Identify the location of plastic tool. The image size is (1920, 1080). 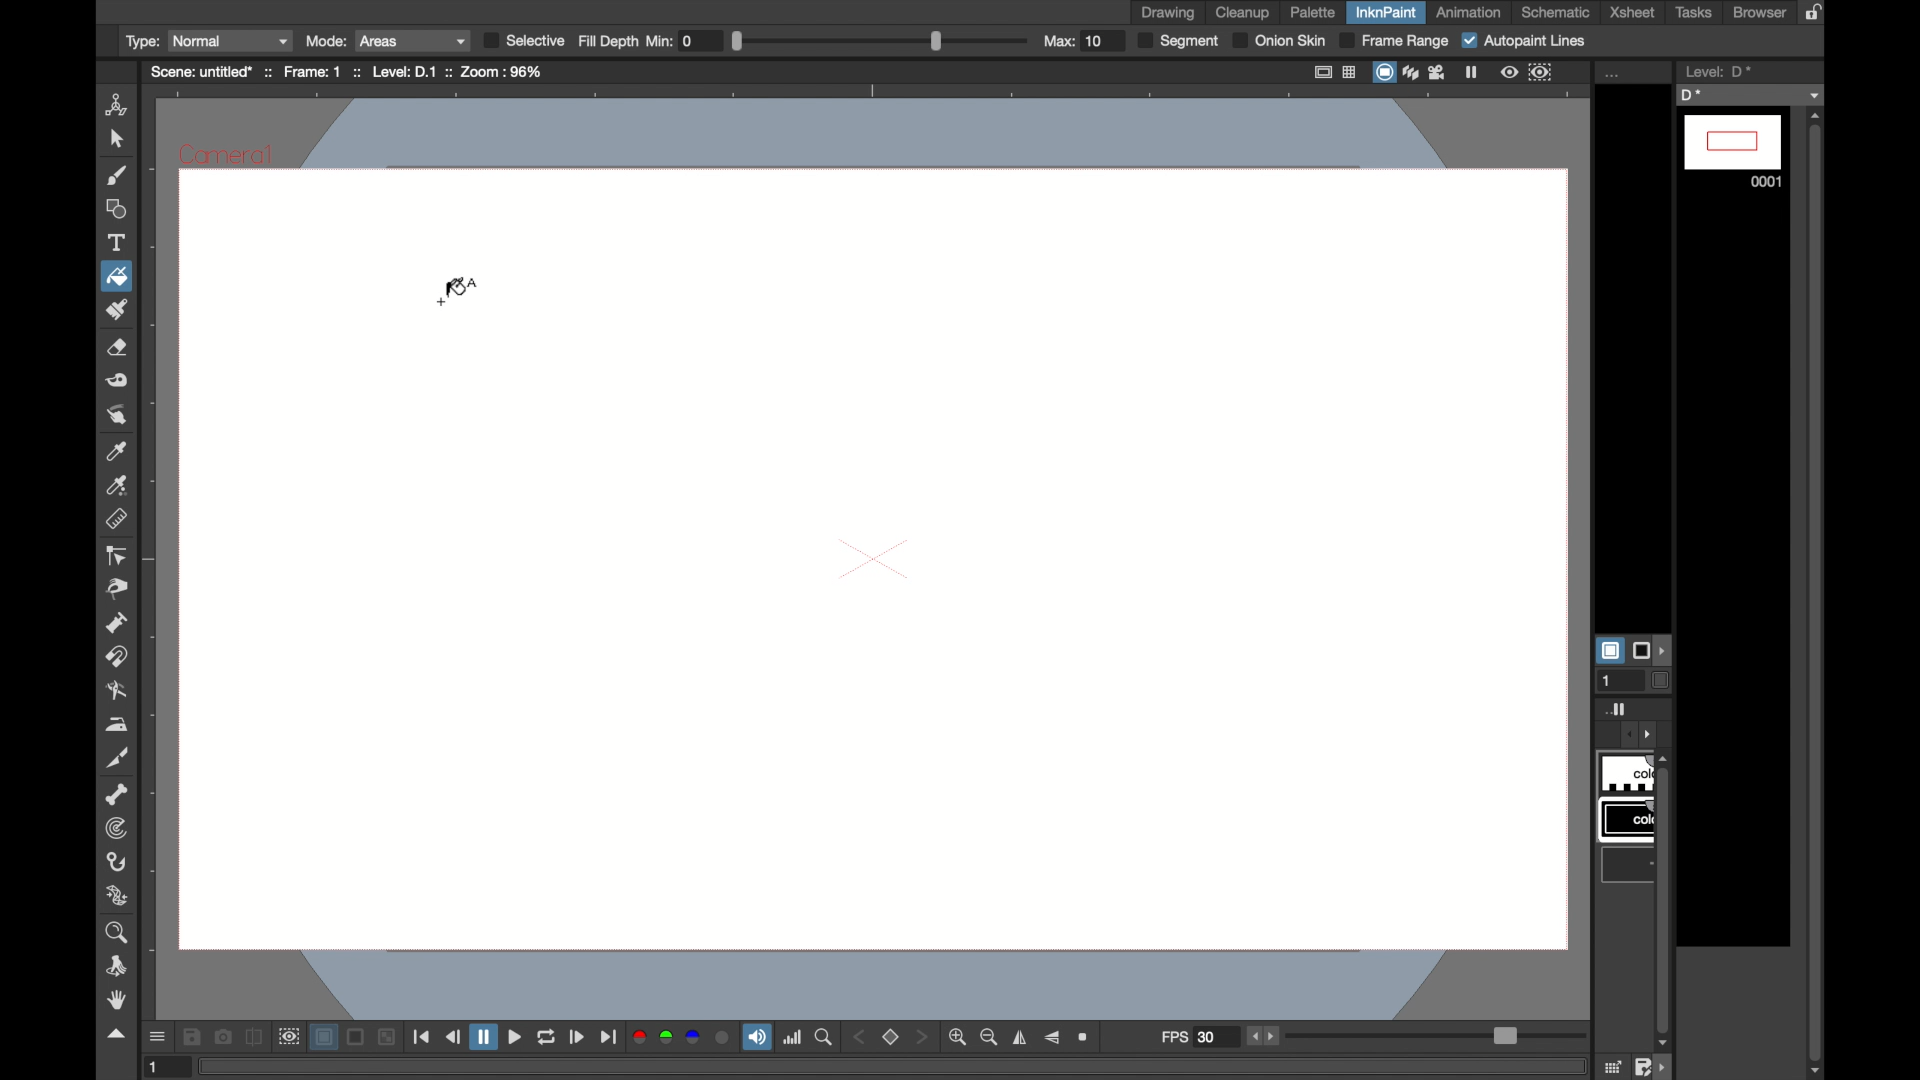
(118, 896).